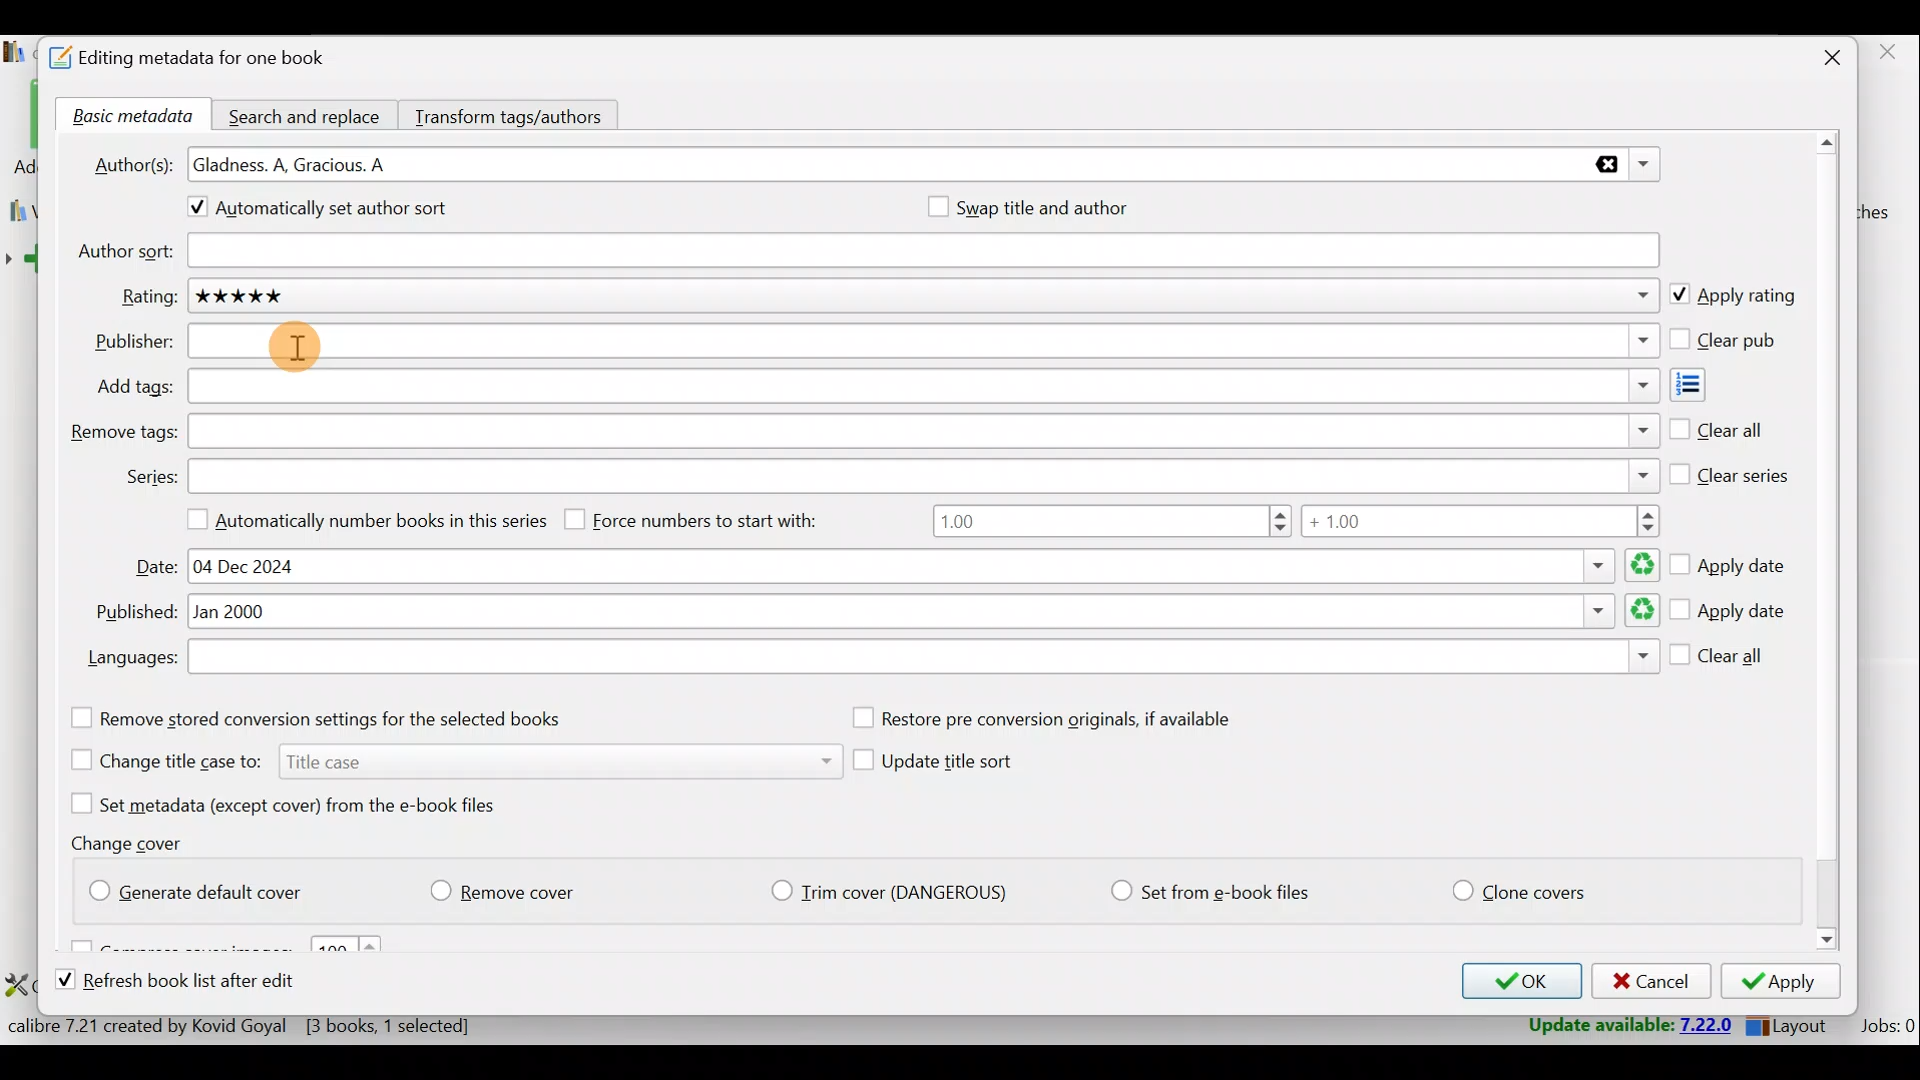  Describe the element at coordinates (1791, 1022) in the screenshot. I see `Layout` at that location.